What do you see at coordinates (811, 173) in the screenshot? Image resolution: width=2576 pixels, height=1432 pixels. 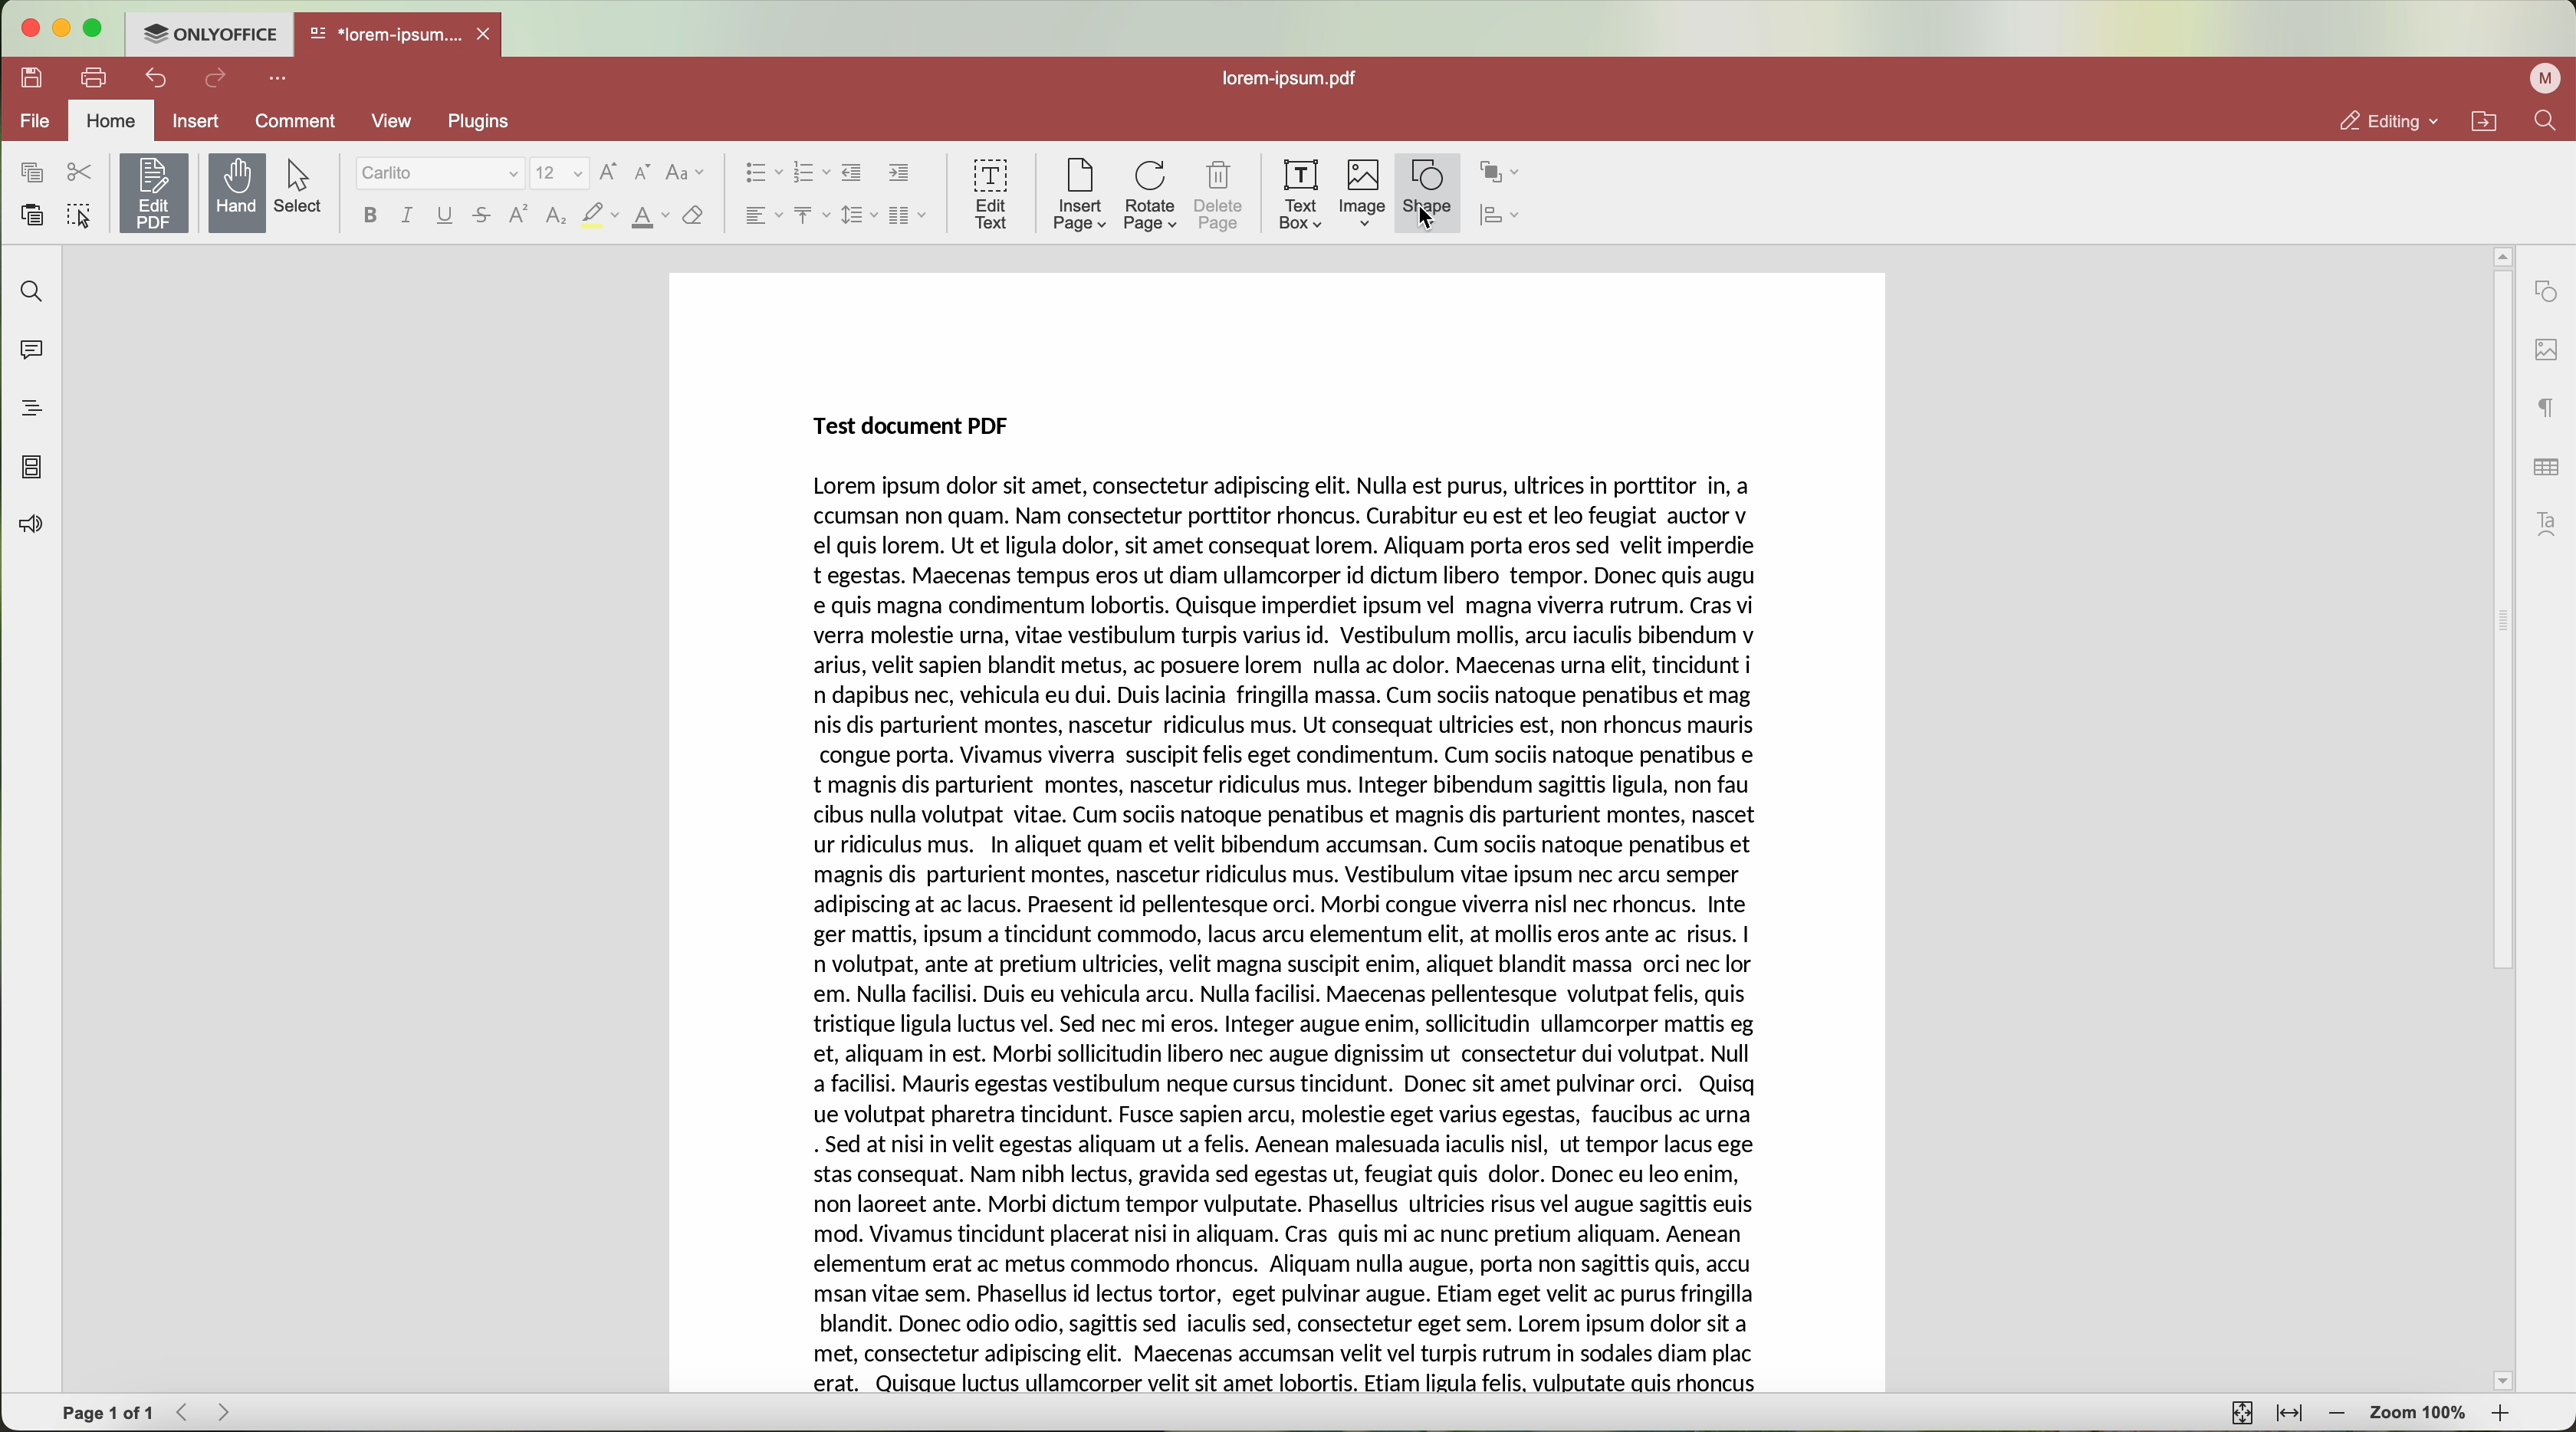 I see `numbered list` at bounding box center [811, 173].